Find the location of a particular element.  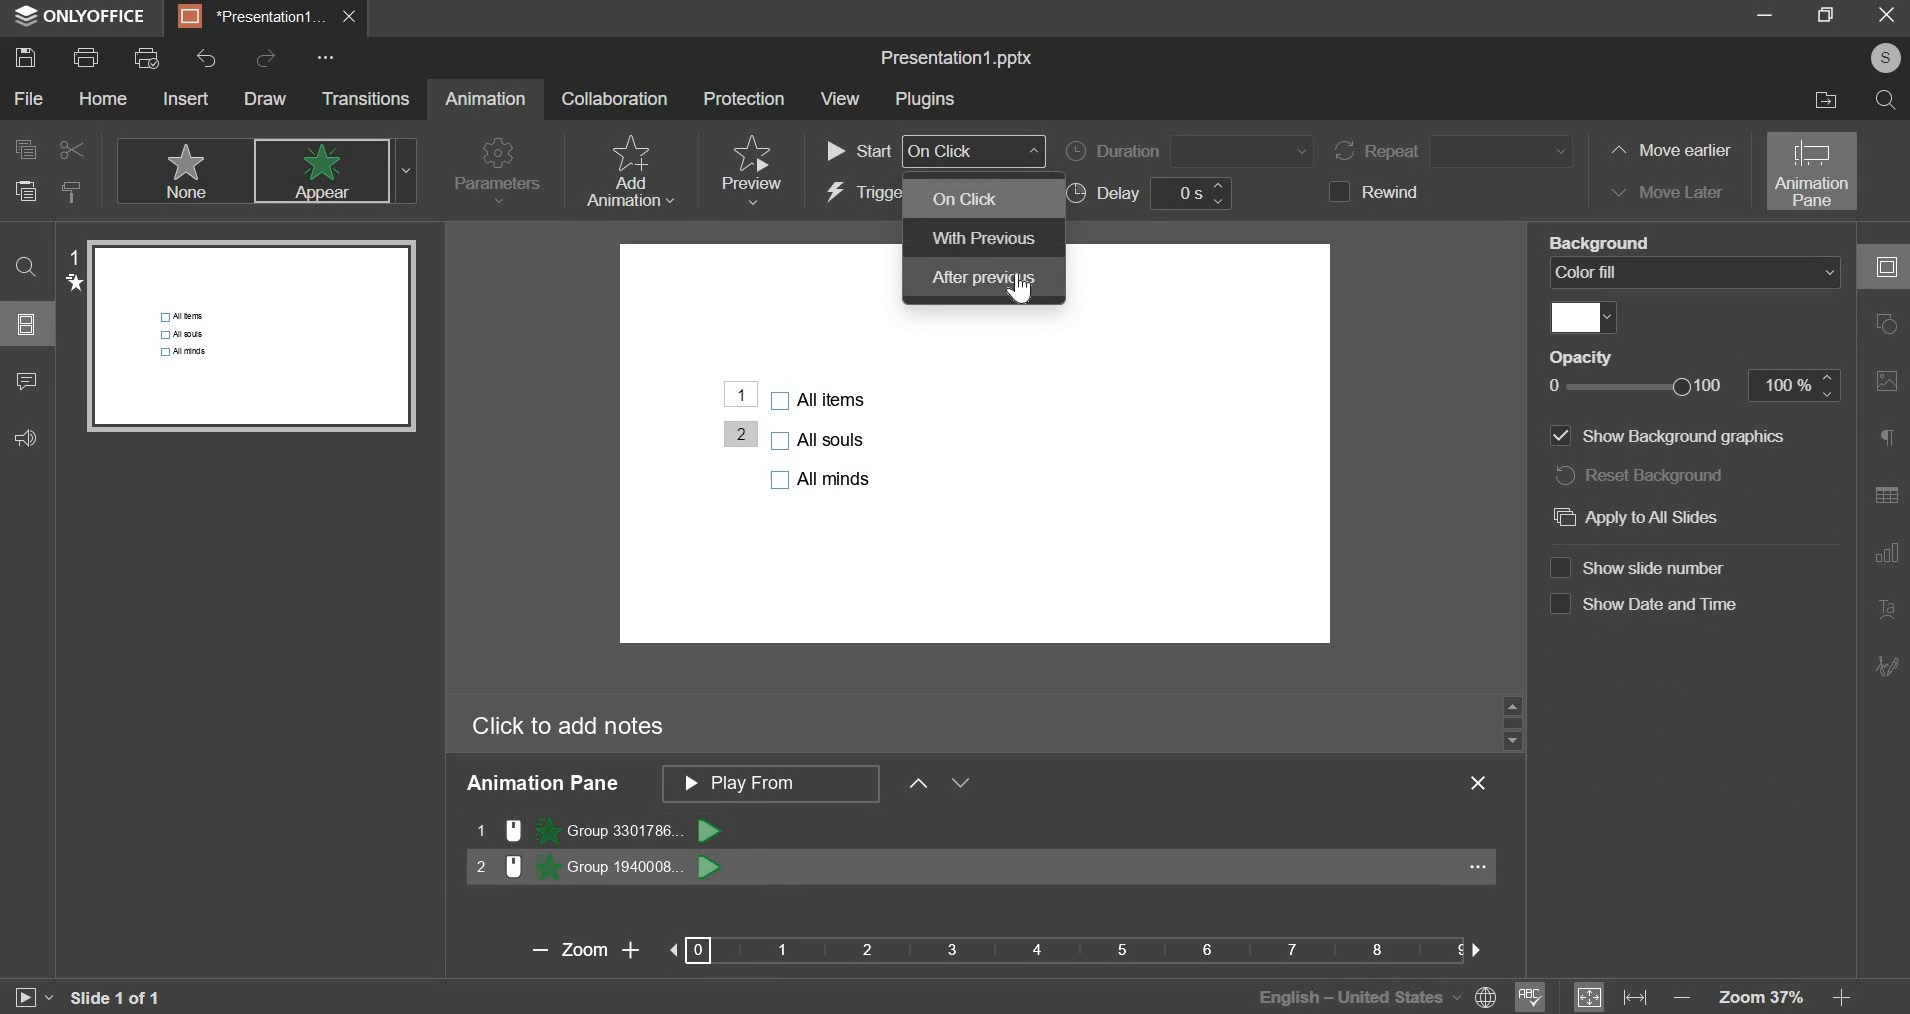

exit is located at coordinates (1878, 19).